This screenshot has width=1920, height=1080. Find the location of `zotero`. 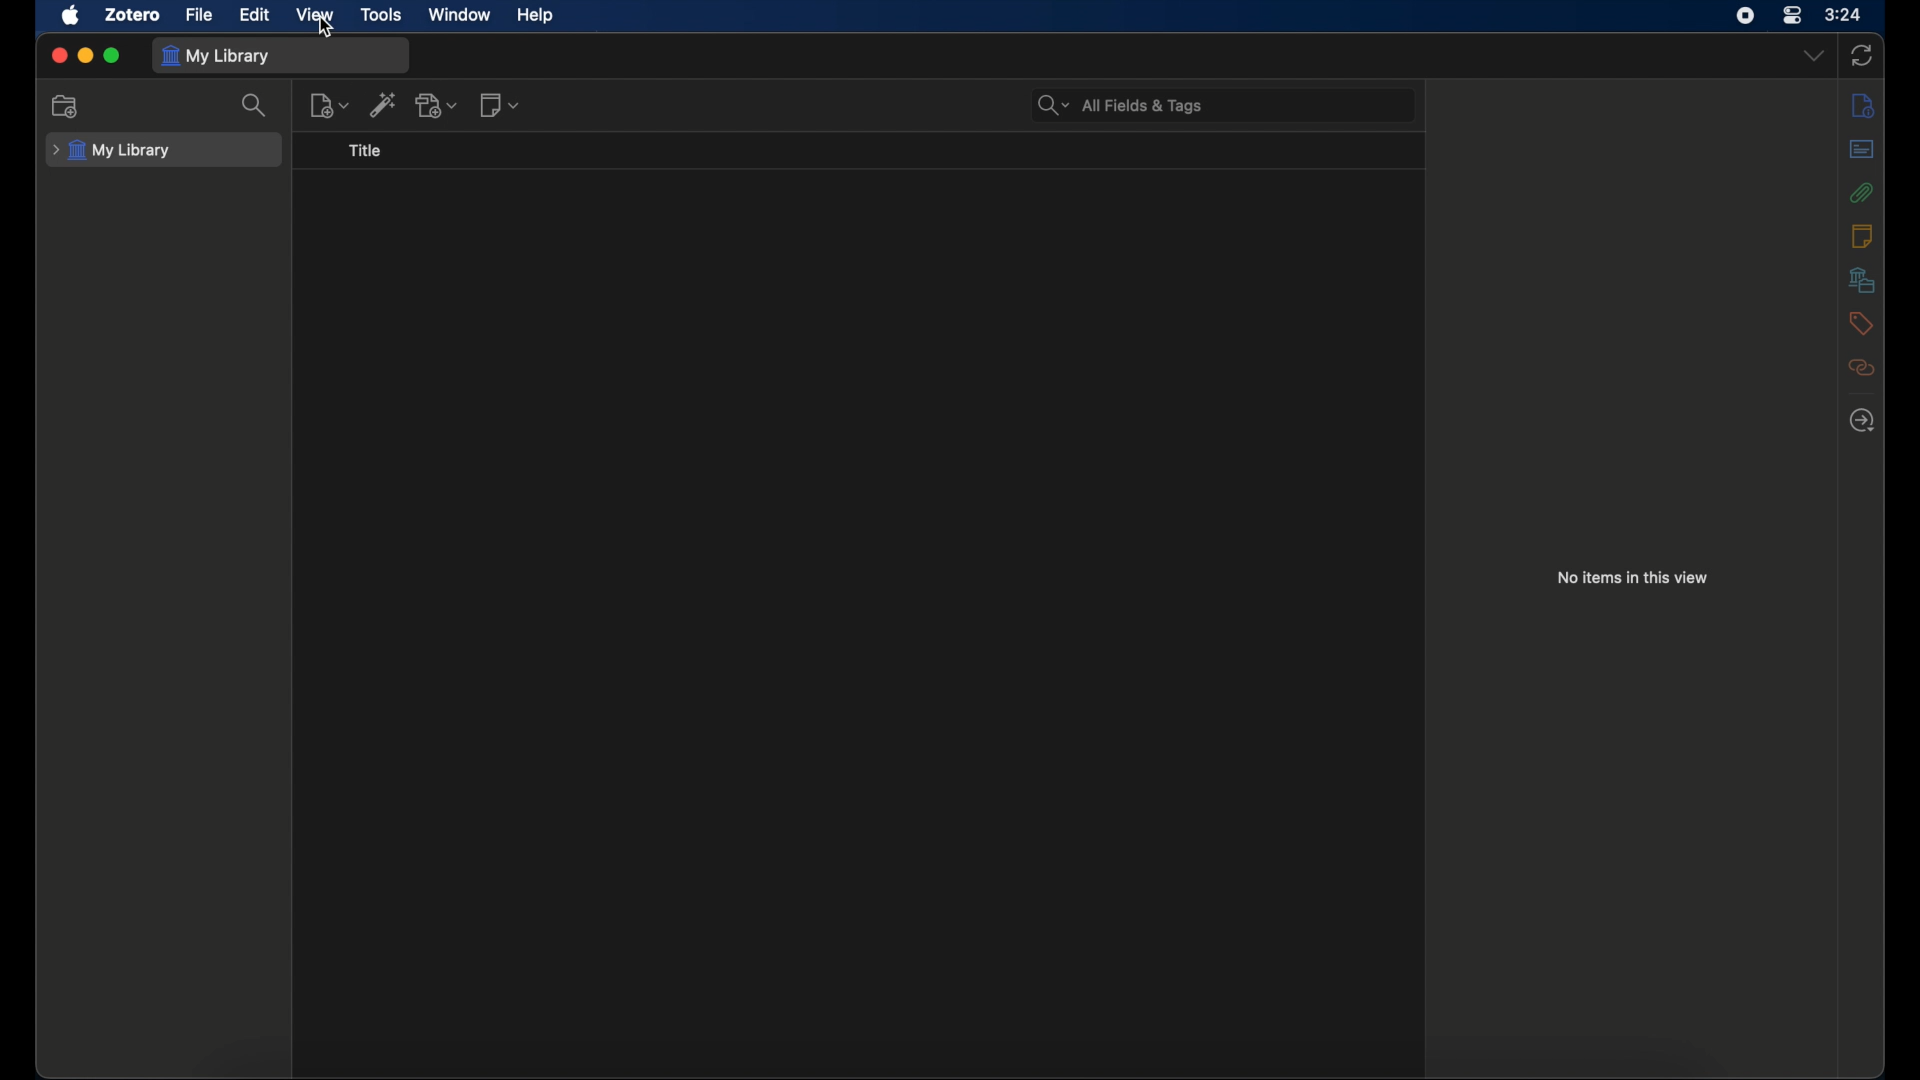

zotero is located at coordinates (134, 15).